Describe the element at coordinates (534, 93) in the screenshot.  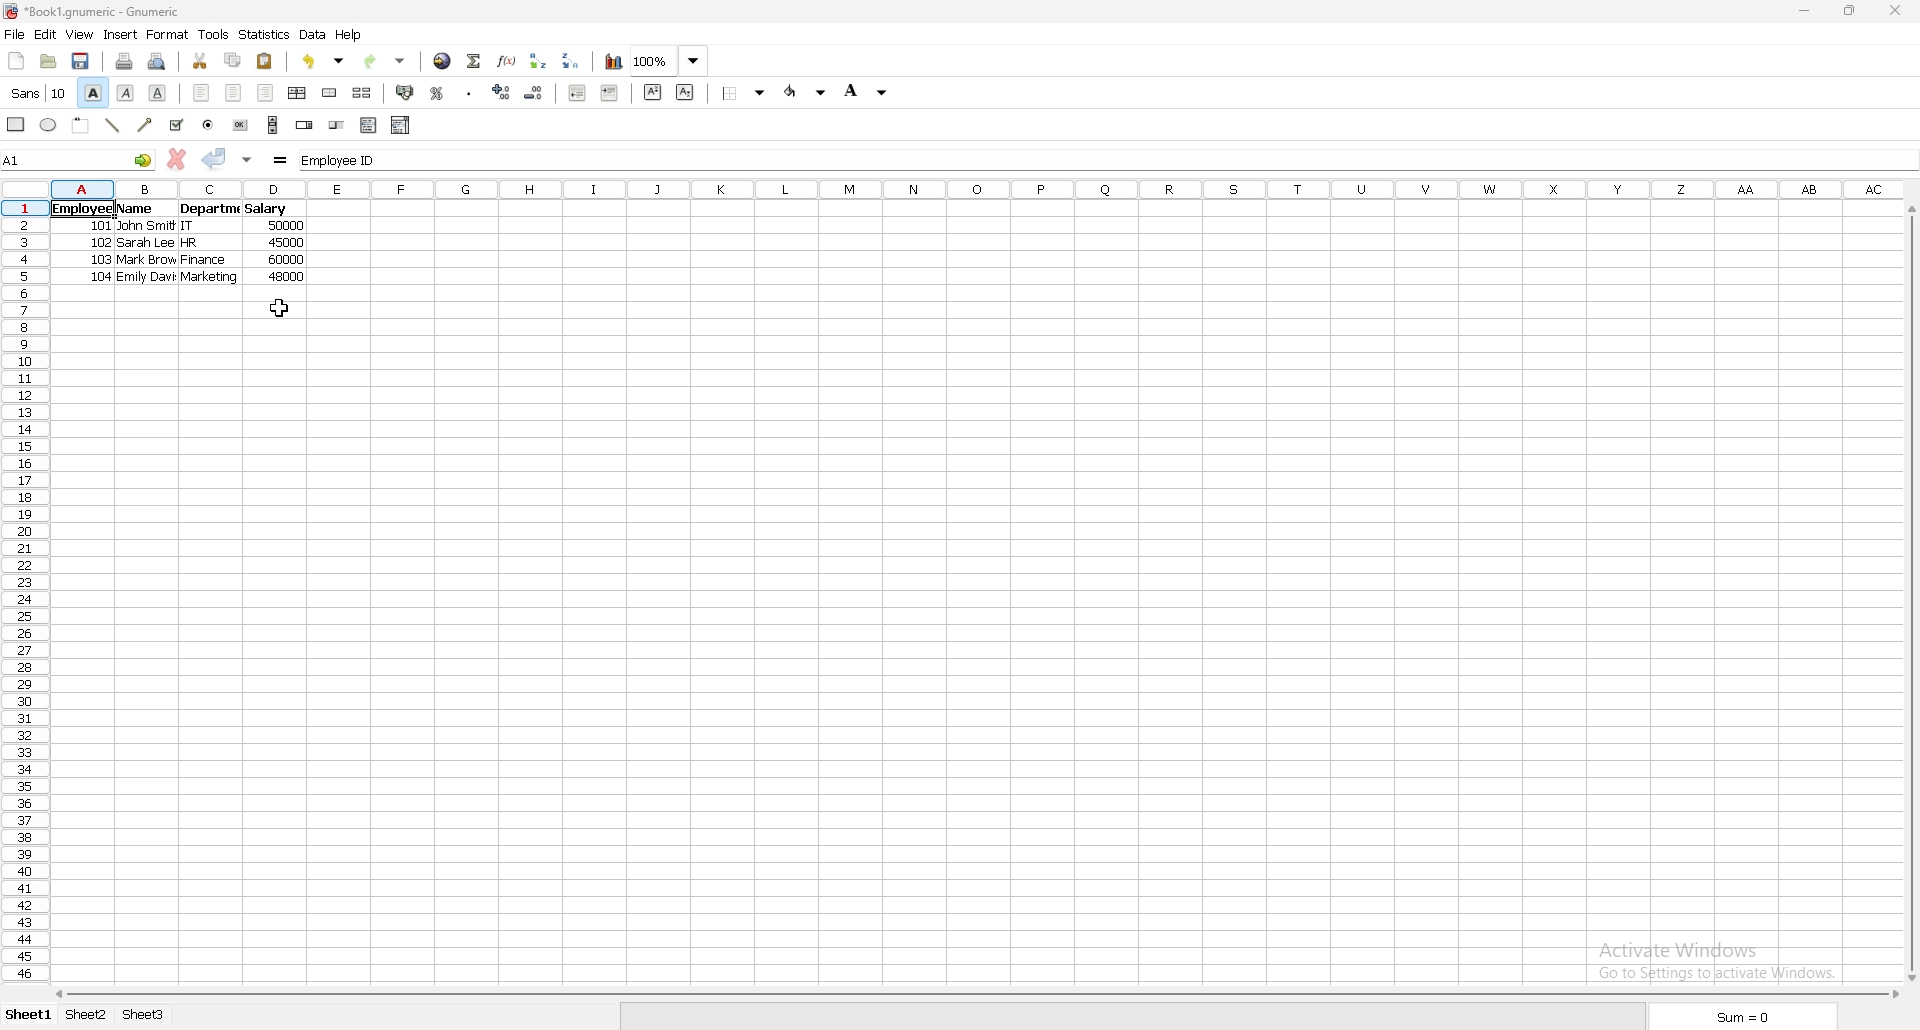
I see `decrease decimal` at that location.